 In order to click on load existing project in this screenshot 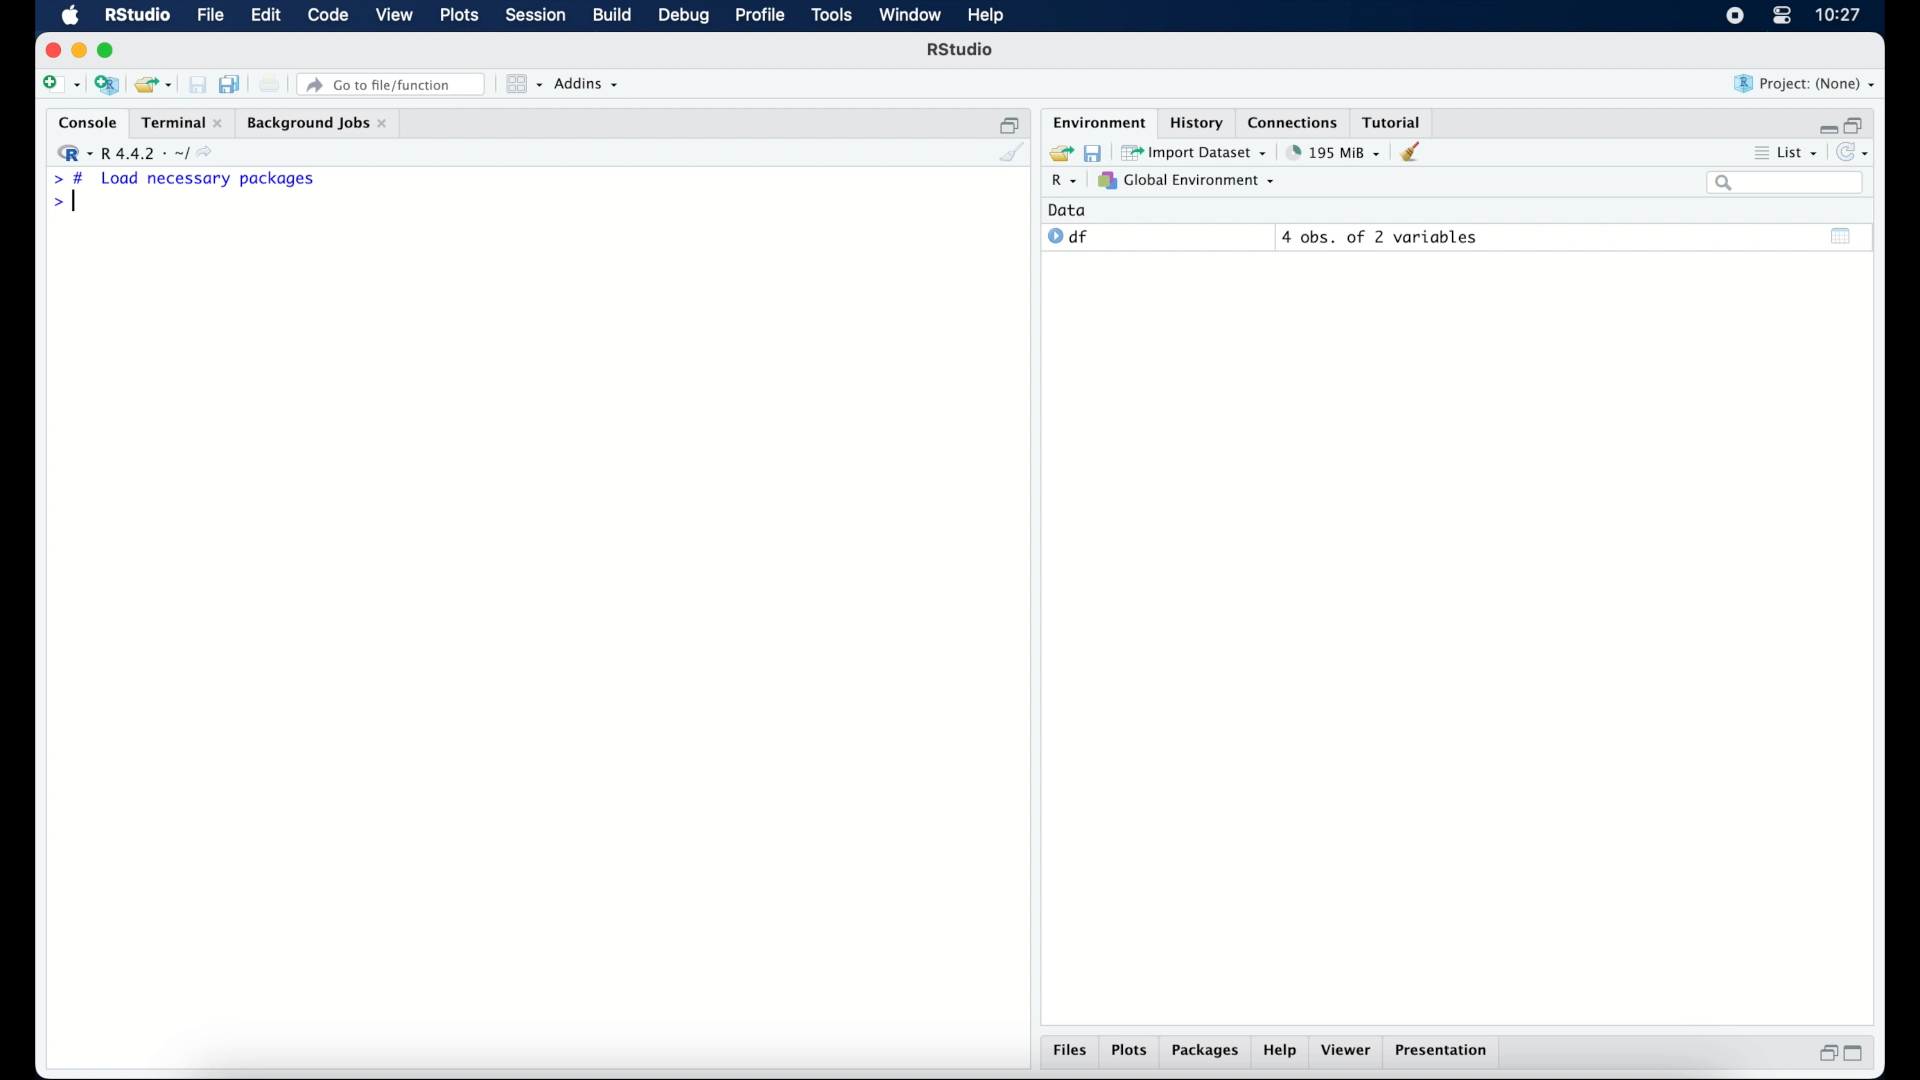, I will do `click(152, 85)`.